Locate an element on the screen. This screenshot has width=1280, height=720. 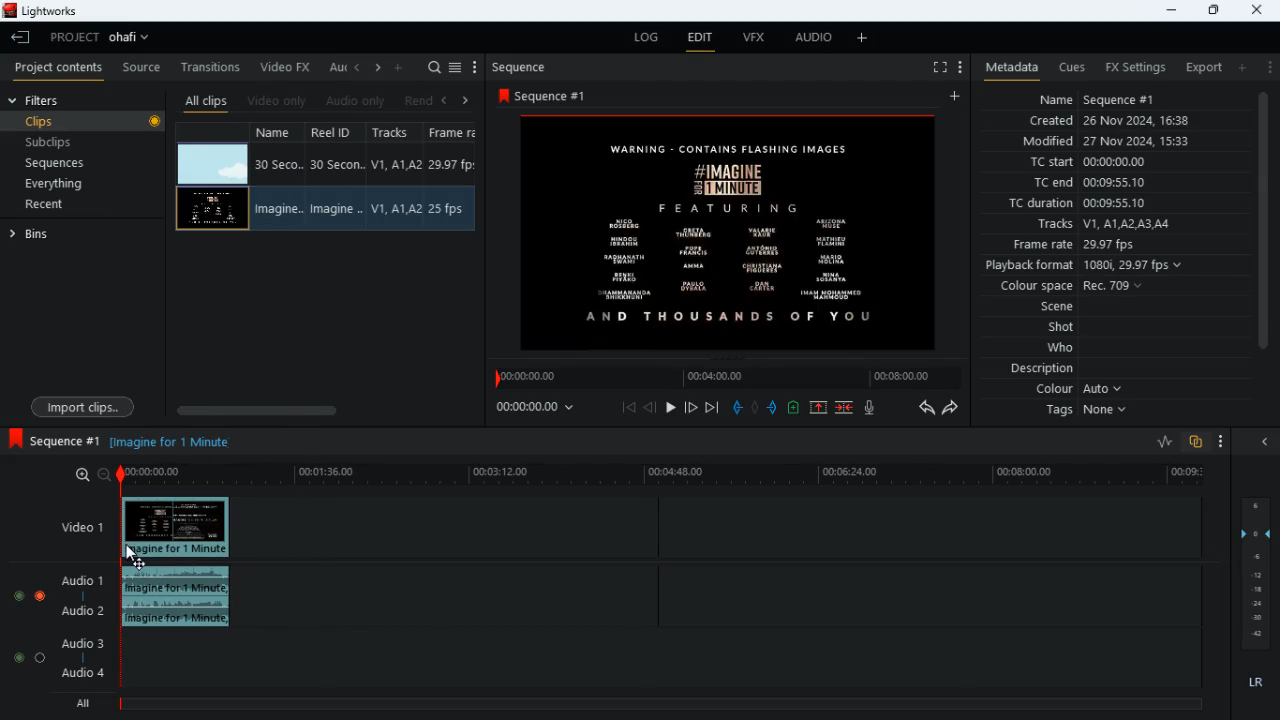
sequence is located at coordinates (548, 96).